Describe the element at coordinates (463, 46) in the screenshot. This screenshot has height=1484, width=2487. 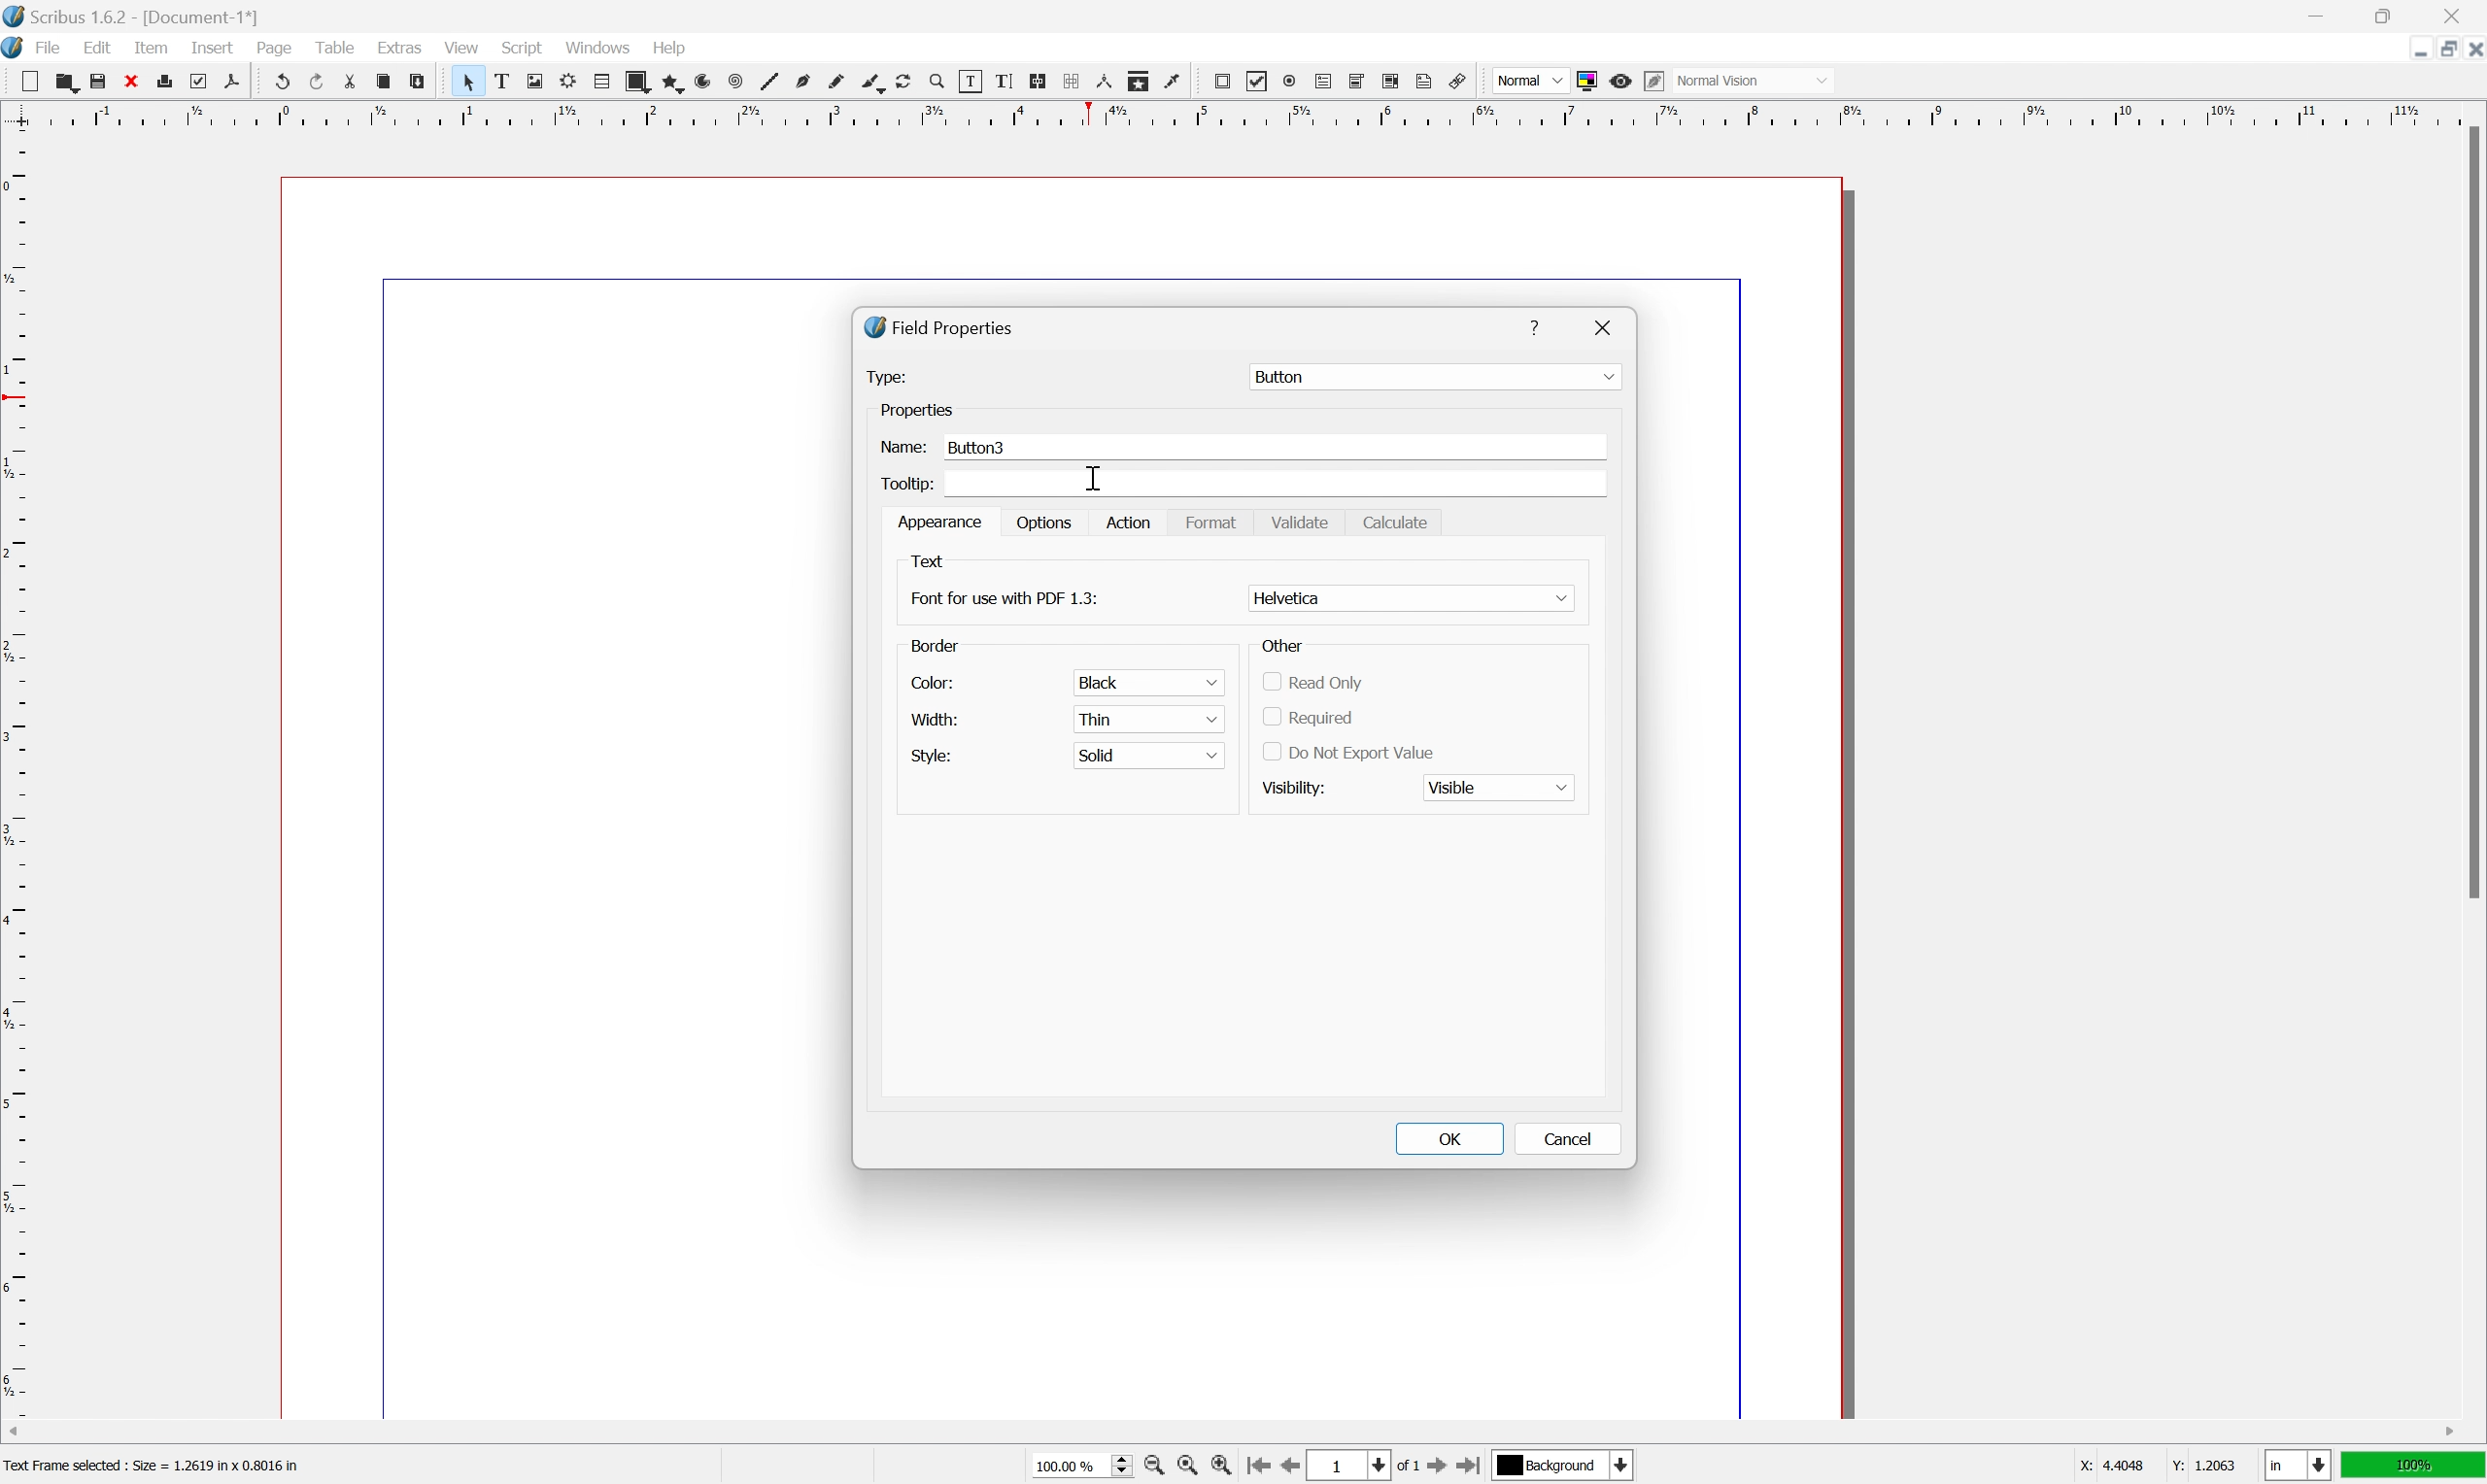
I see `view` at that location.